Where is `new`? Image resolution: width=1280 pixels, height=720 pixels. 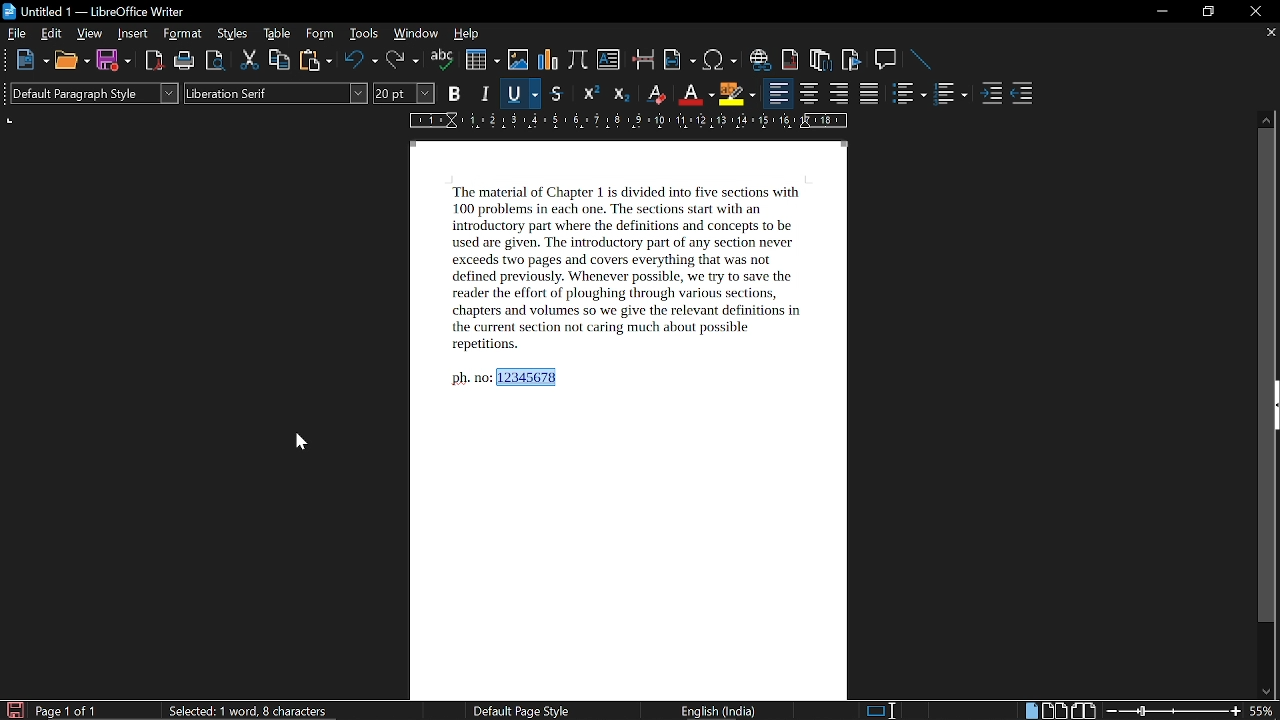 new is located at coordinates (33, 60).